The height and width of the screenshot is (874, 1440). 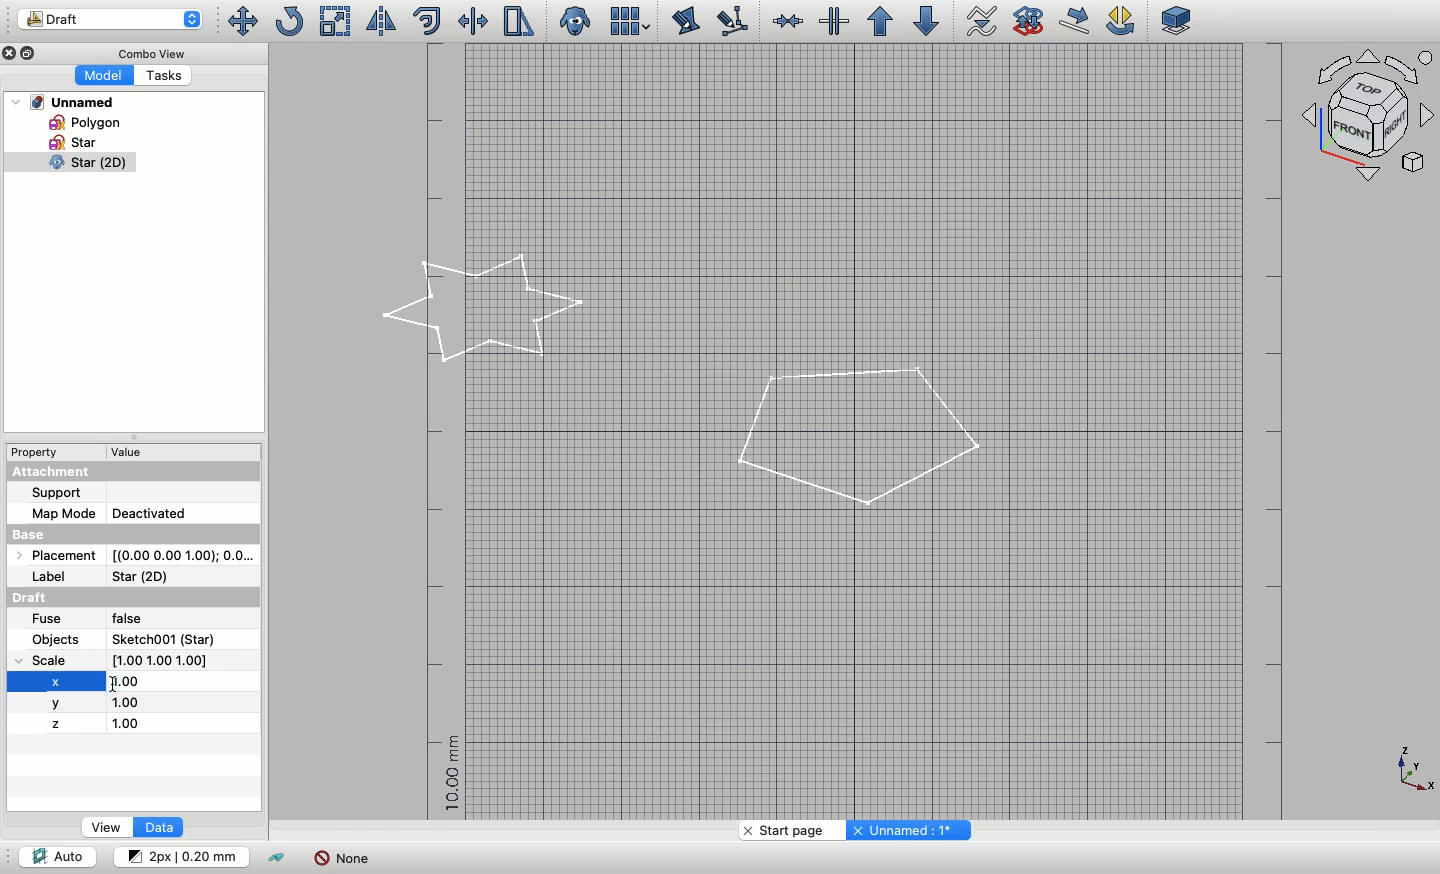 What do you see at coordinates (923, 21) in the screenshot?
I see `Downgrade` at bounding box center [923, 21].